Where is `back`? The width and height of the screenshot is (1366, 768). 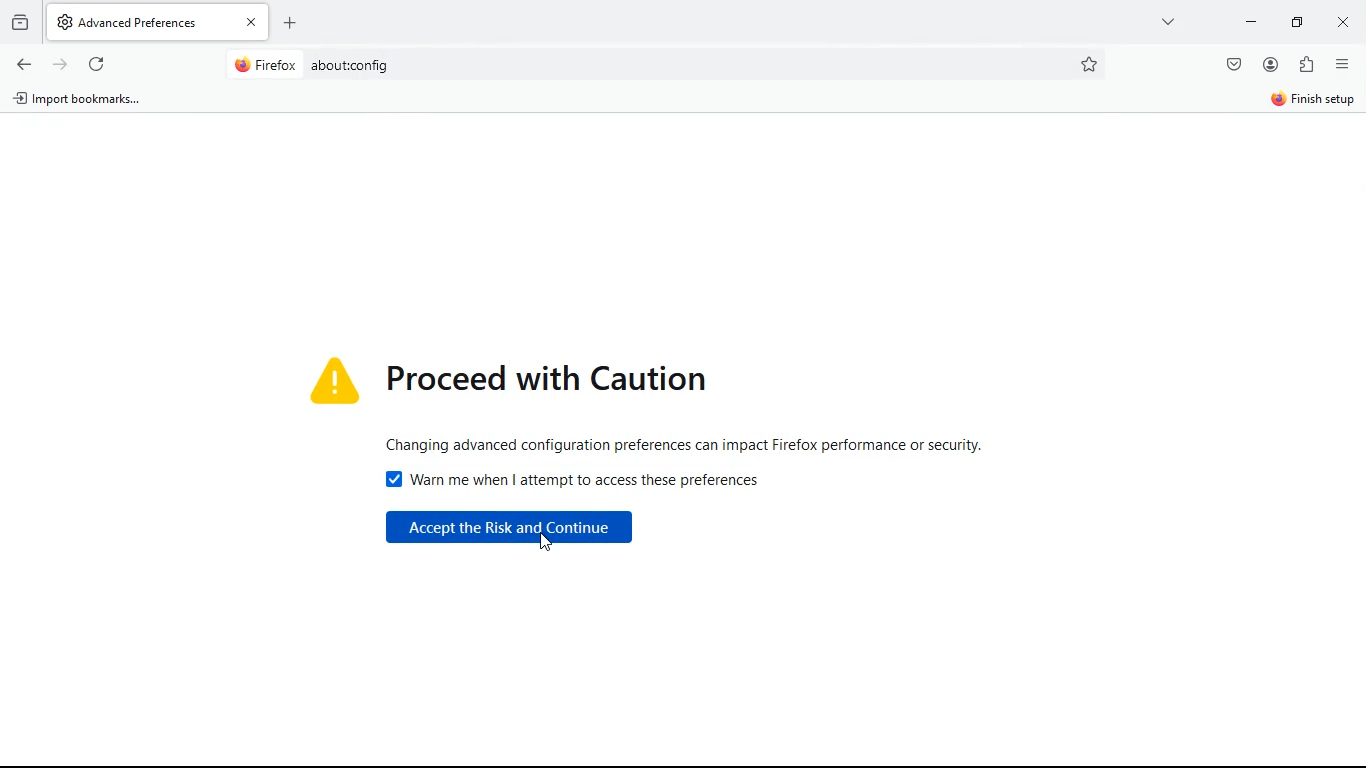 back is located at coordinates (23, 64).